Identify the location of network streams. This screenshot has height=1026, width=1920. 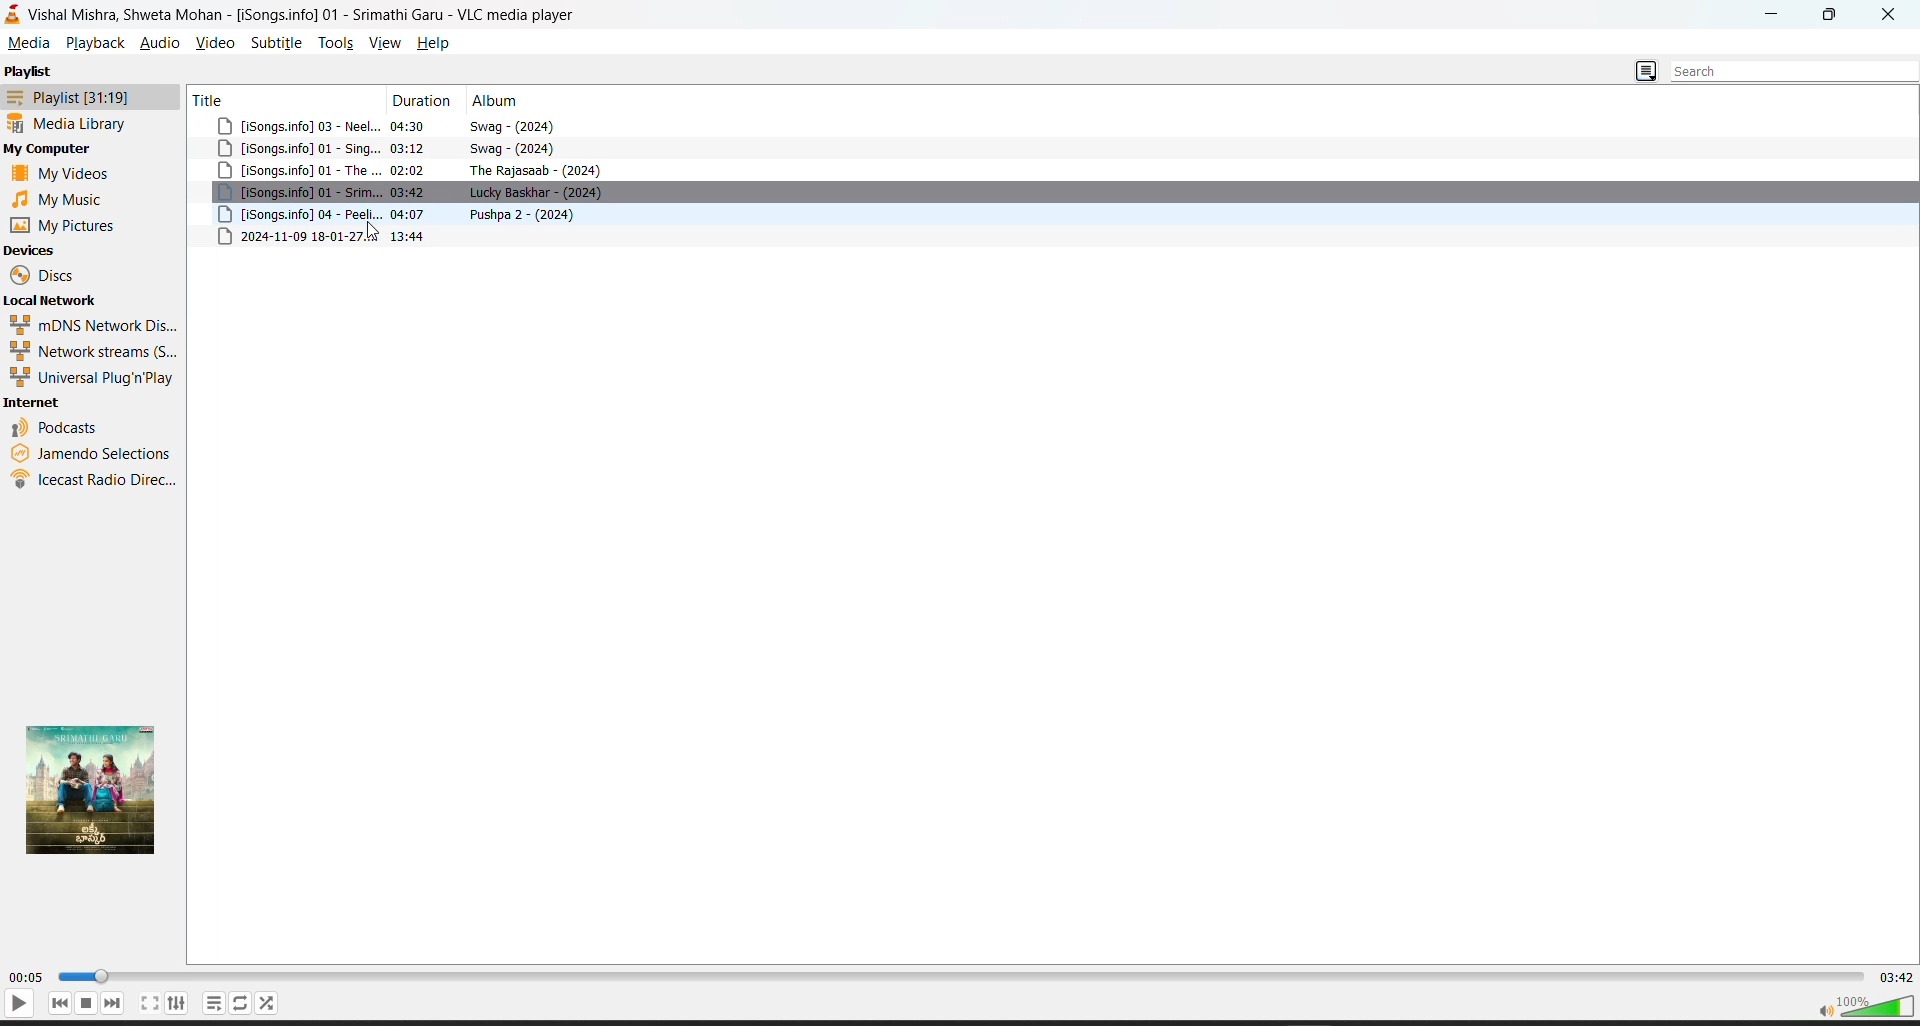
(88, 351).